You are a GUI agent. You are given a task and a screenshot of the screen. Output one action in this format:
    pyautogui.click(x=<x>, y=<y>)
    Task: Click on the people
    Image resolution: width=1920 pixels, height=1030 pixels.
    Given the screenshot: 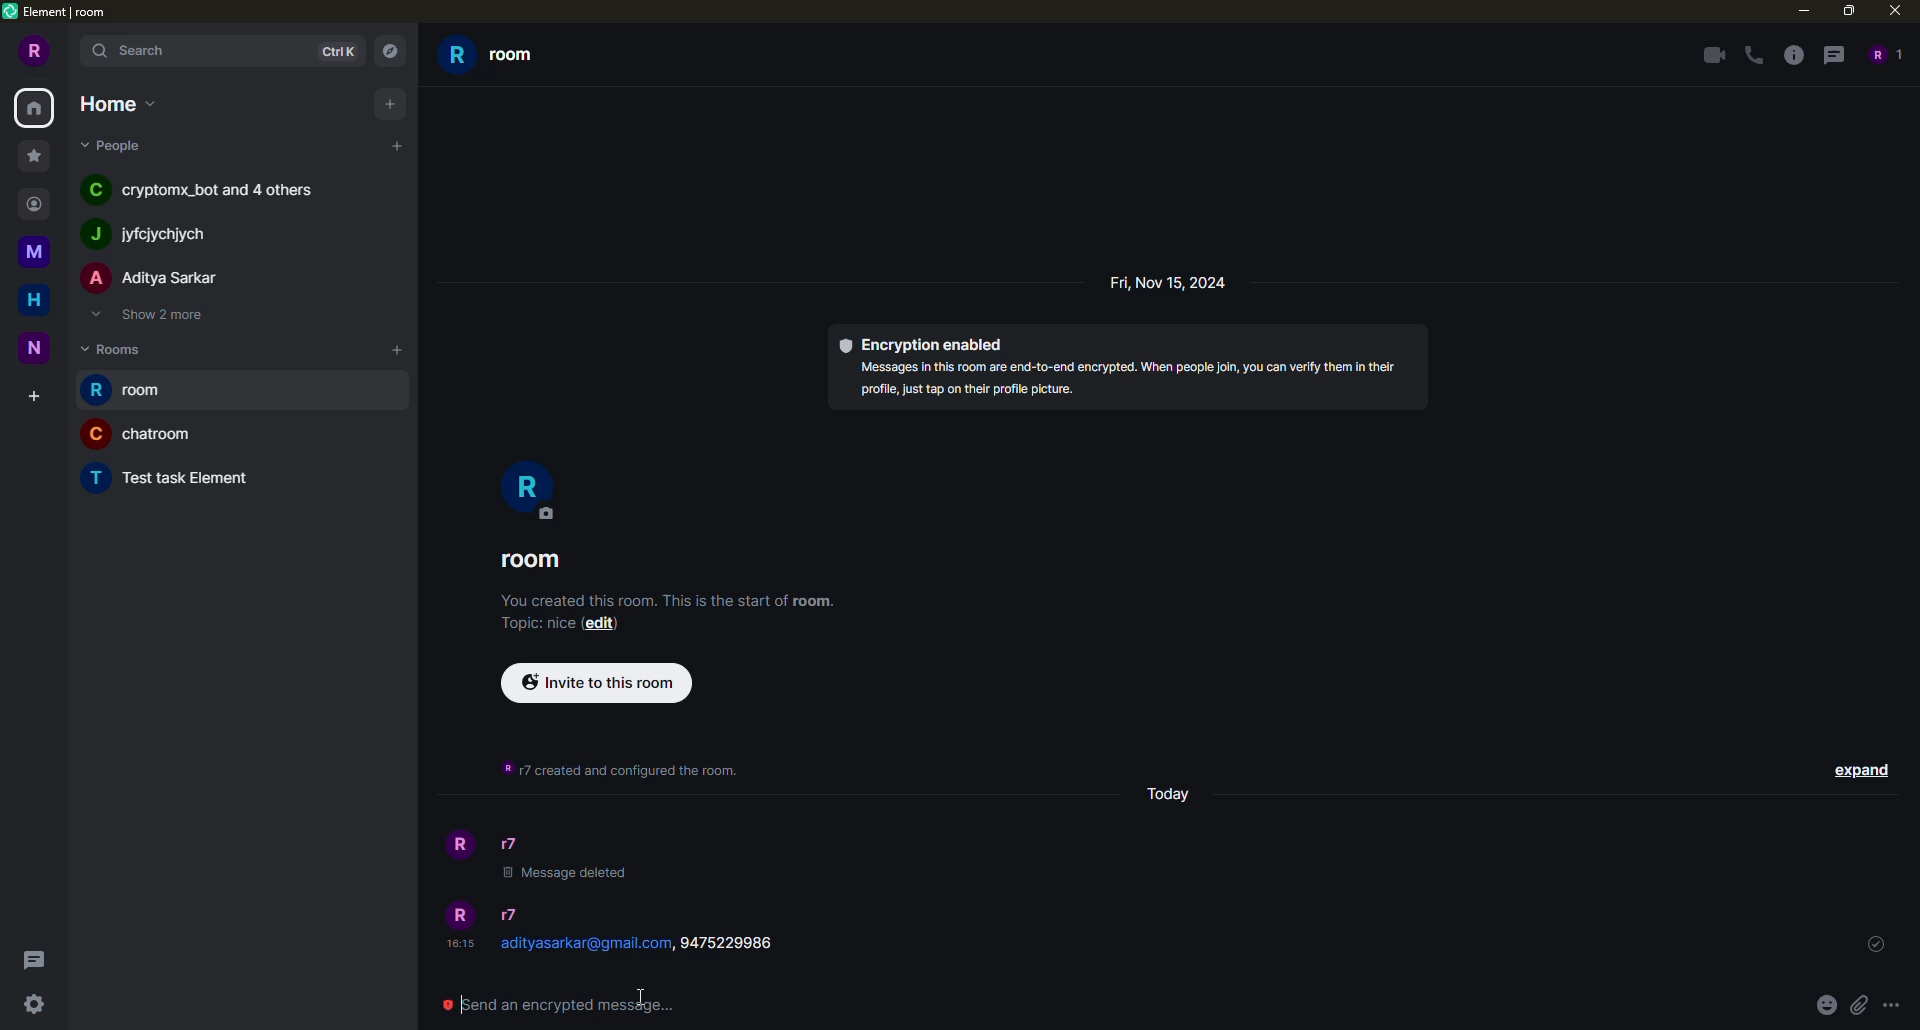 What is the action you would take?
    pyautogui.click(x=512, y=914)
    